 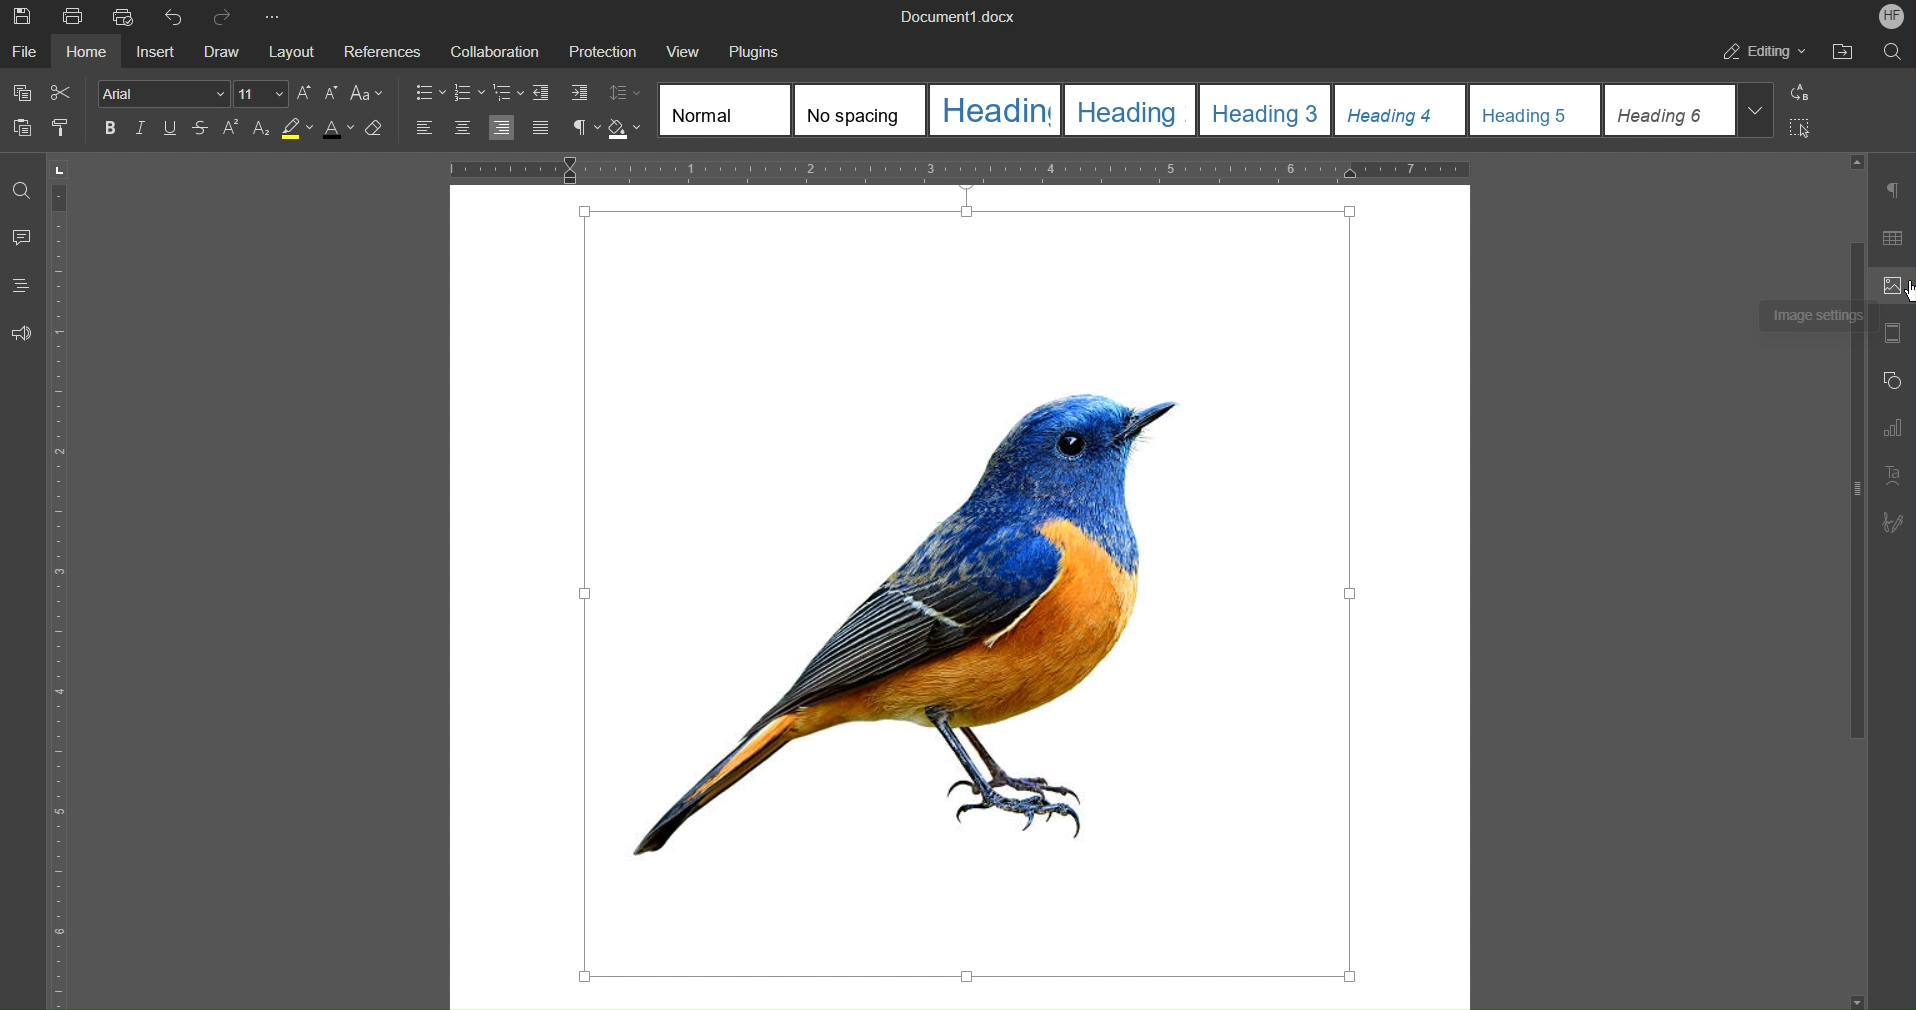 I want to click on Insert, so click(x=157, y=49).